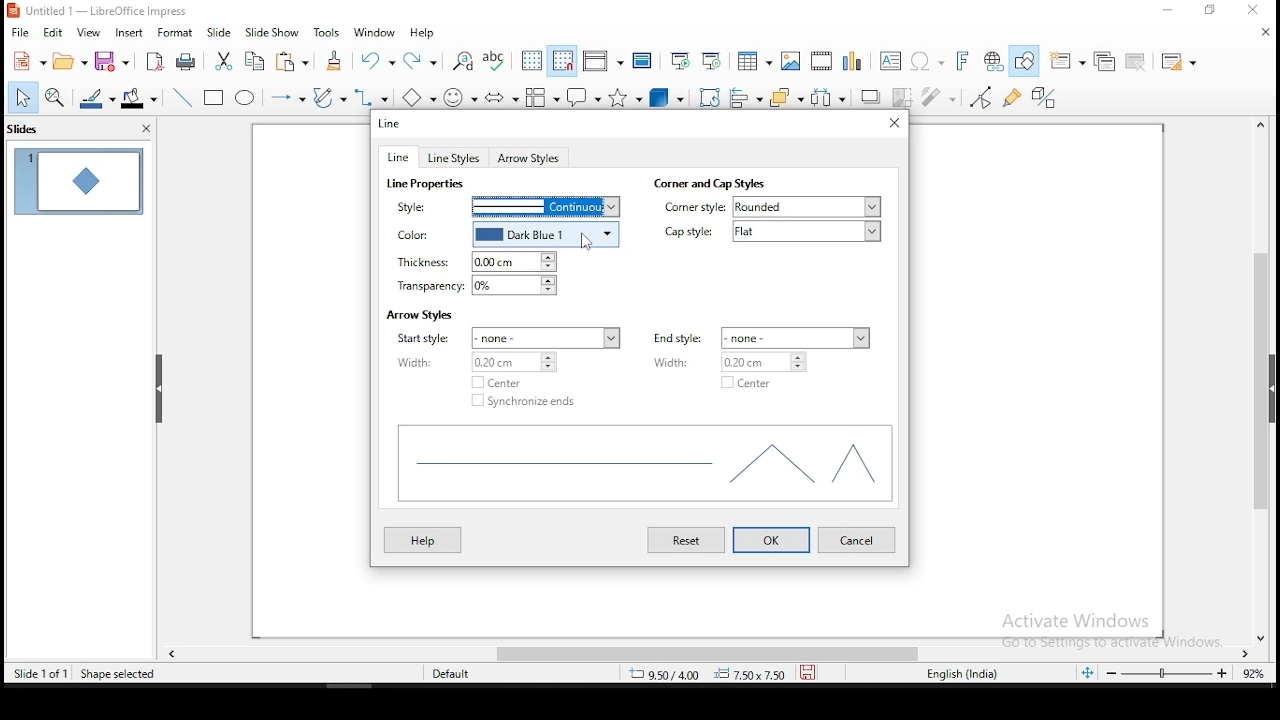  I want to click on crop image, so click(903, 100).